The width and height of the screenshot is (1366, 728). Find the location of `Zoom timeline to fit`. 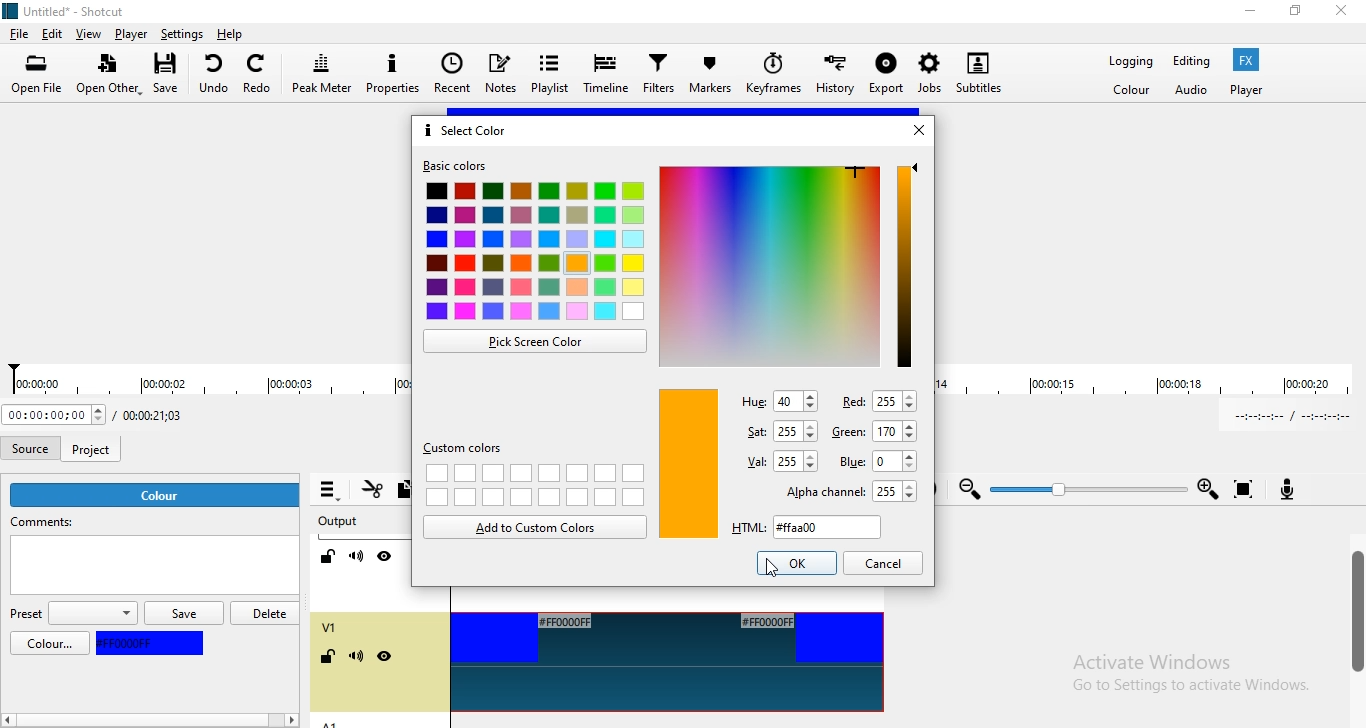

Zoom timeline to fit is located at coordinates (1243, 489).